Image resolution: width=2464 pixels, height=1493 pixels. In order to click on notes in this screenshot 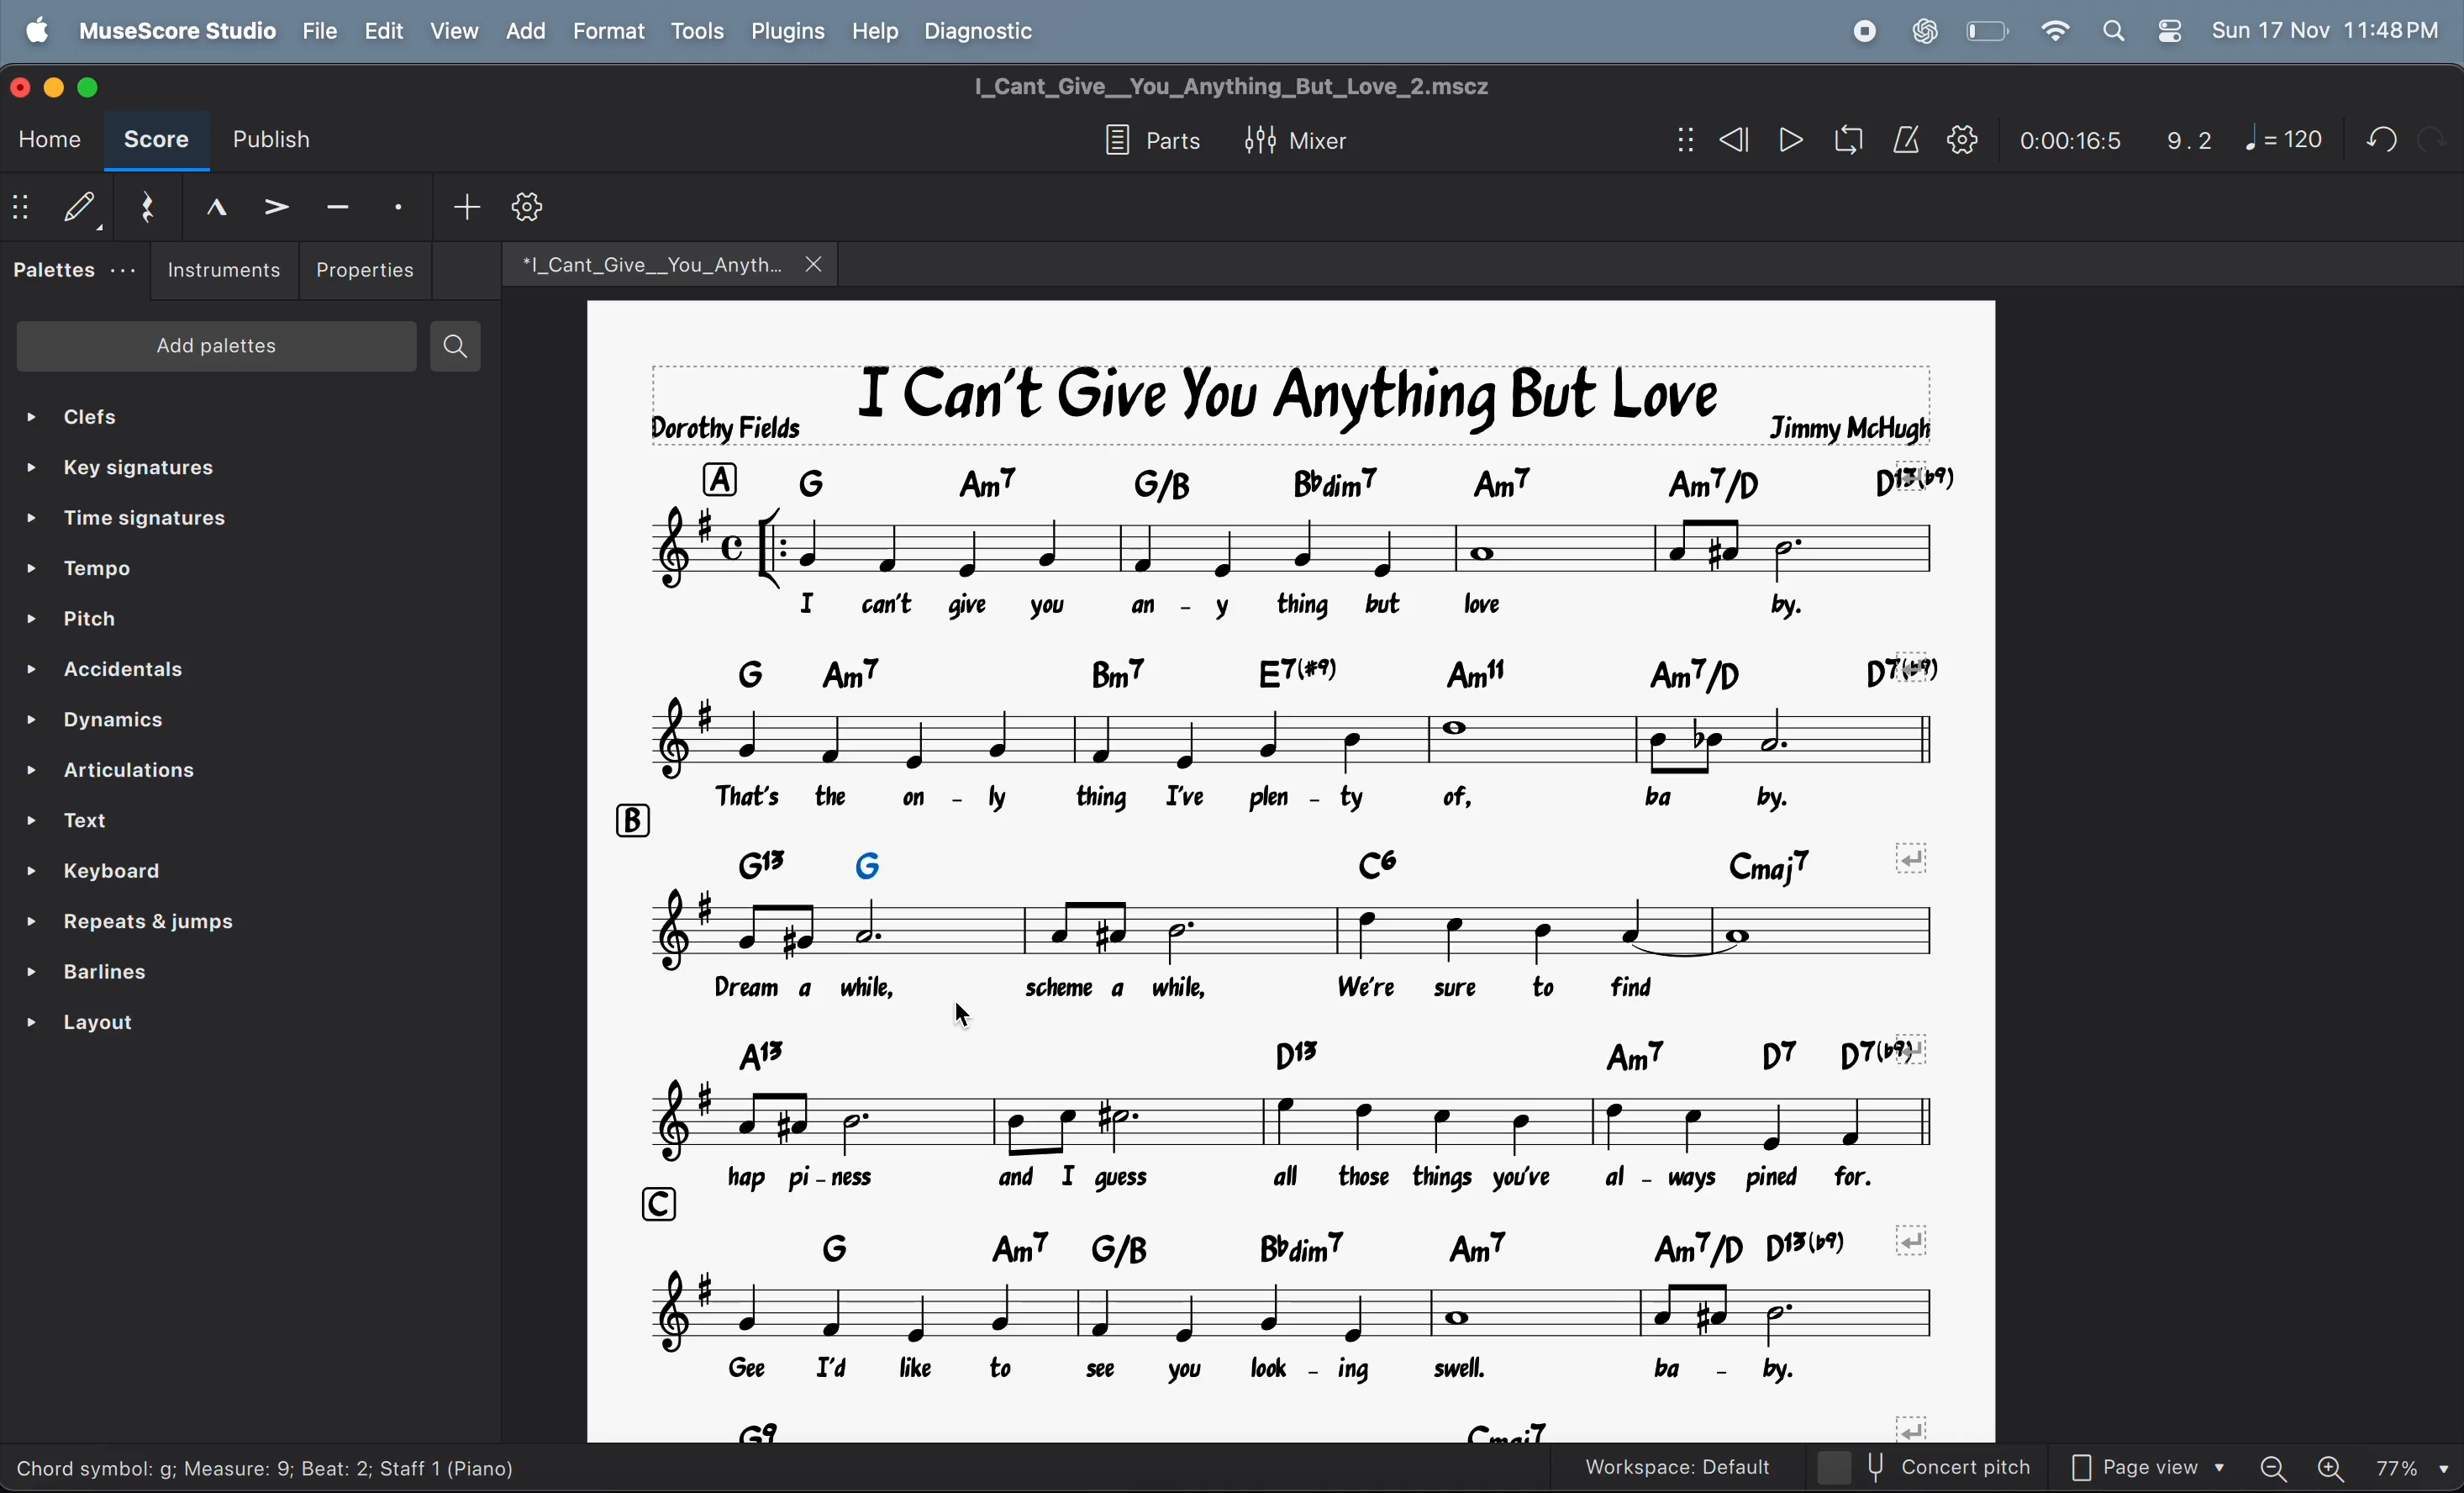, I will do `click(1294, 1123)`.